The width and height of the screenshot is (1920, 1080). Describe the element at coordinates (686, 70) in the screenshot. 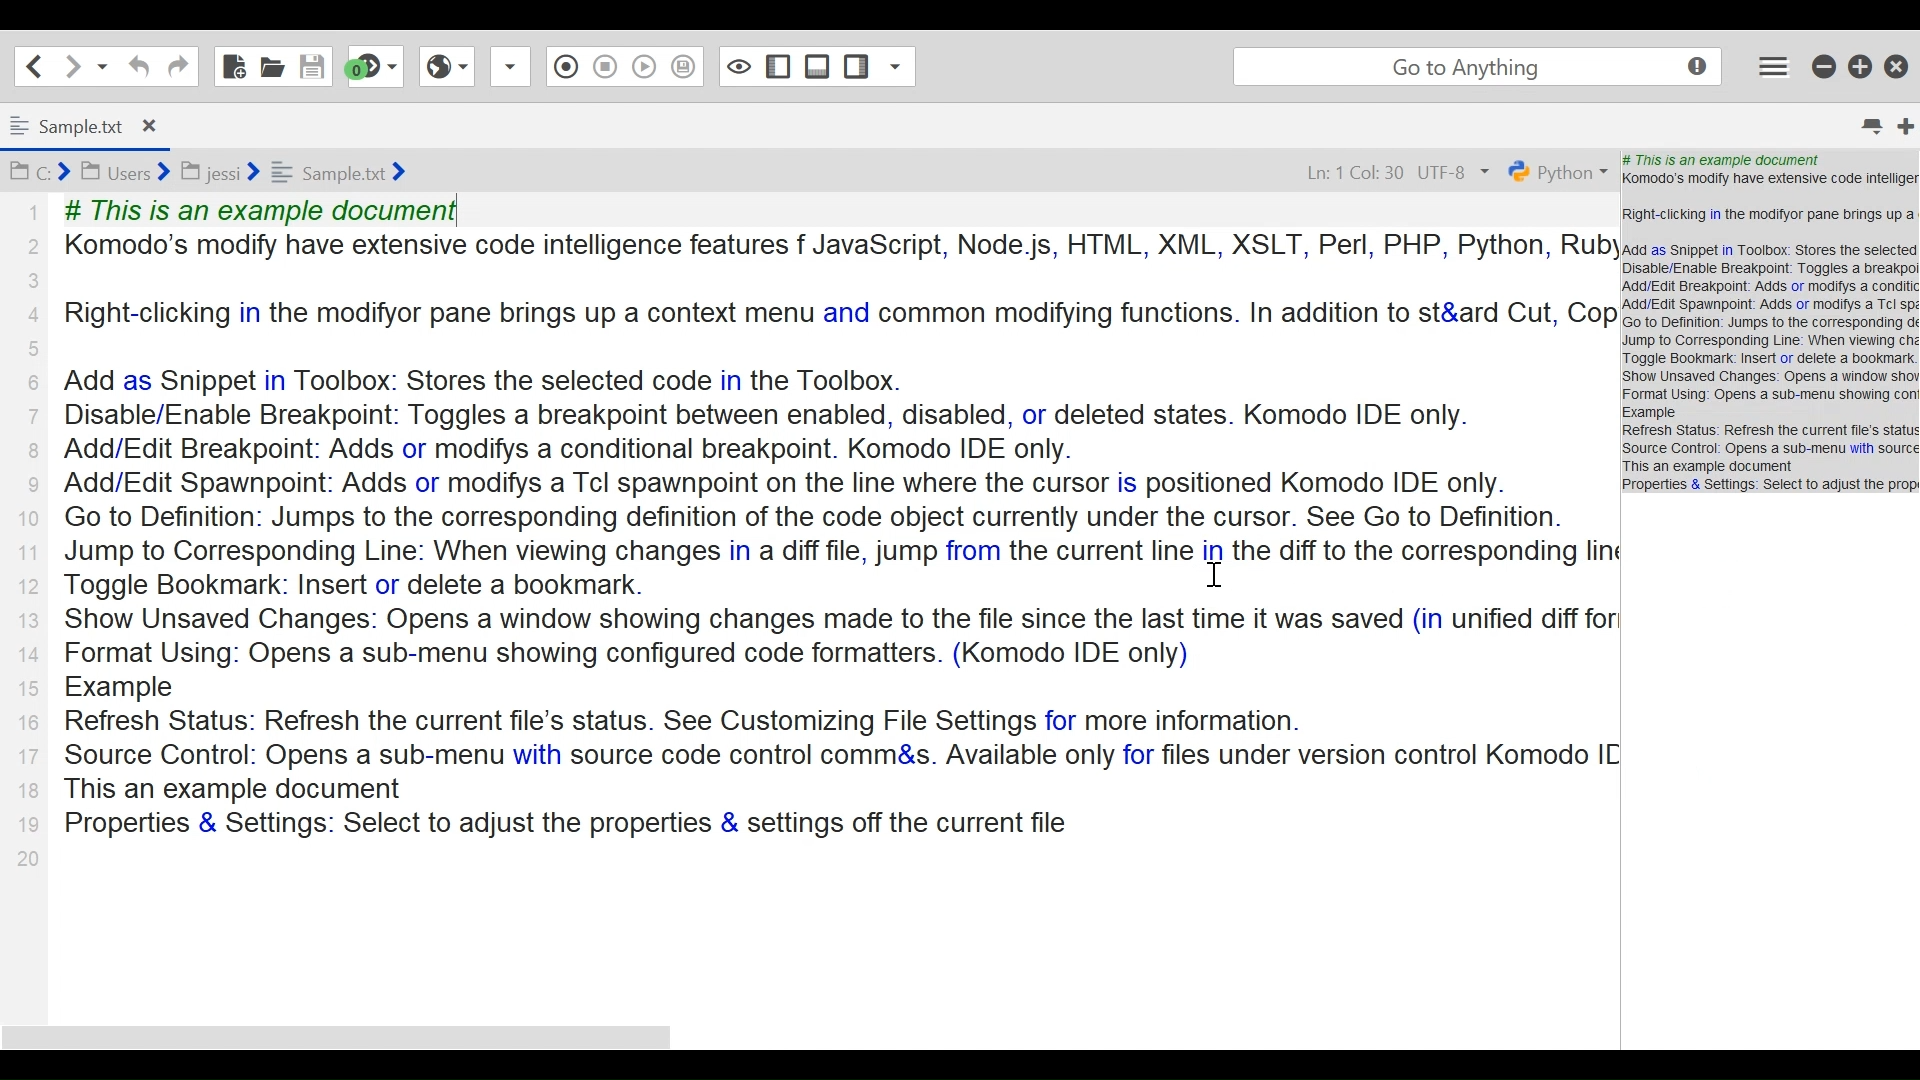

I see `Toggle Focus mode` at that location.